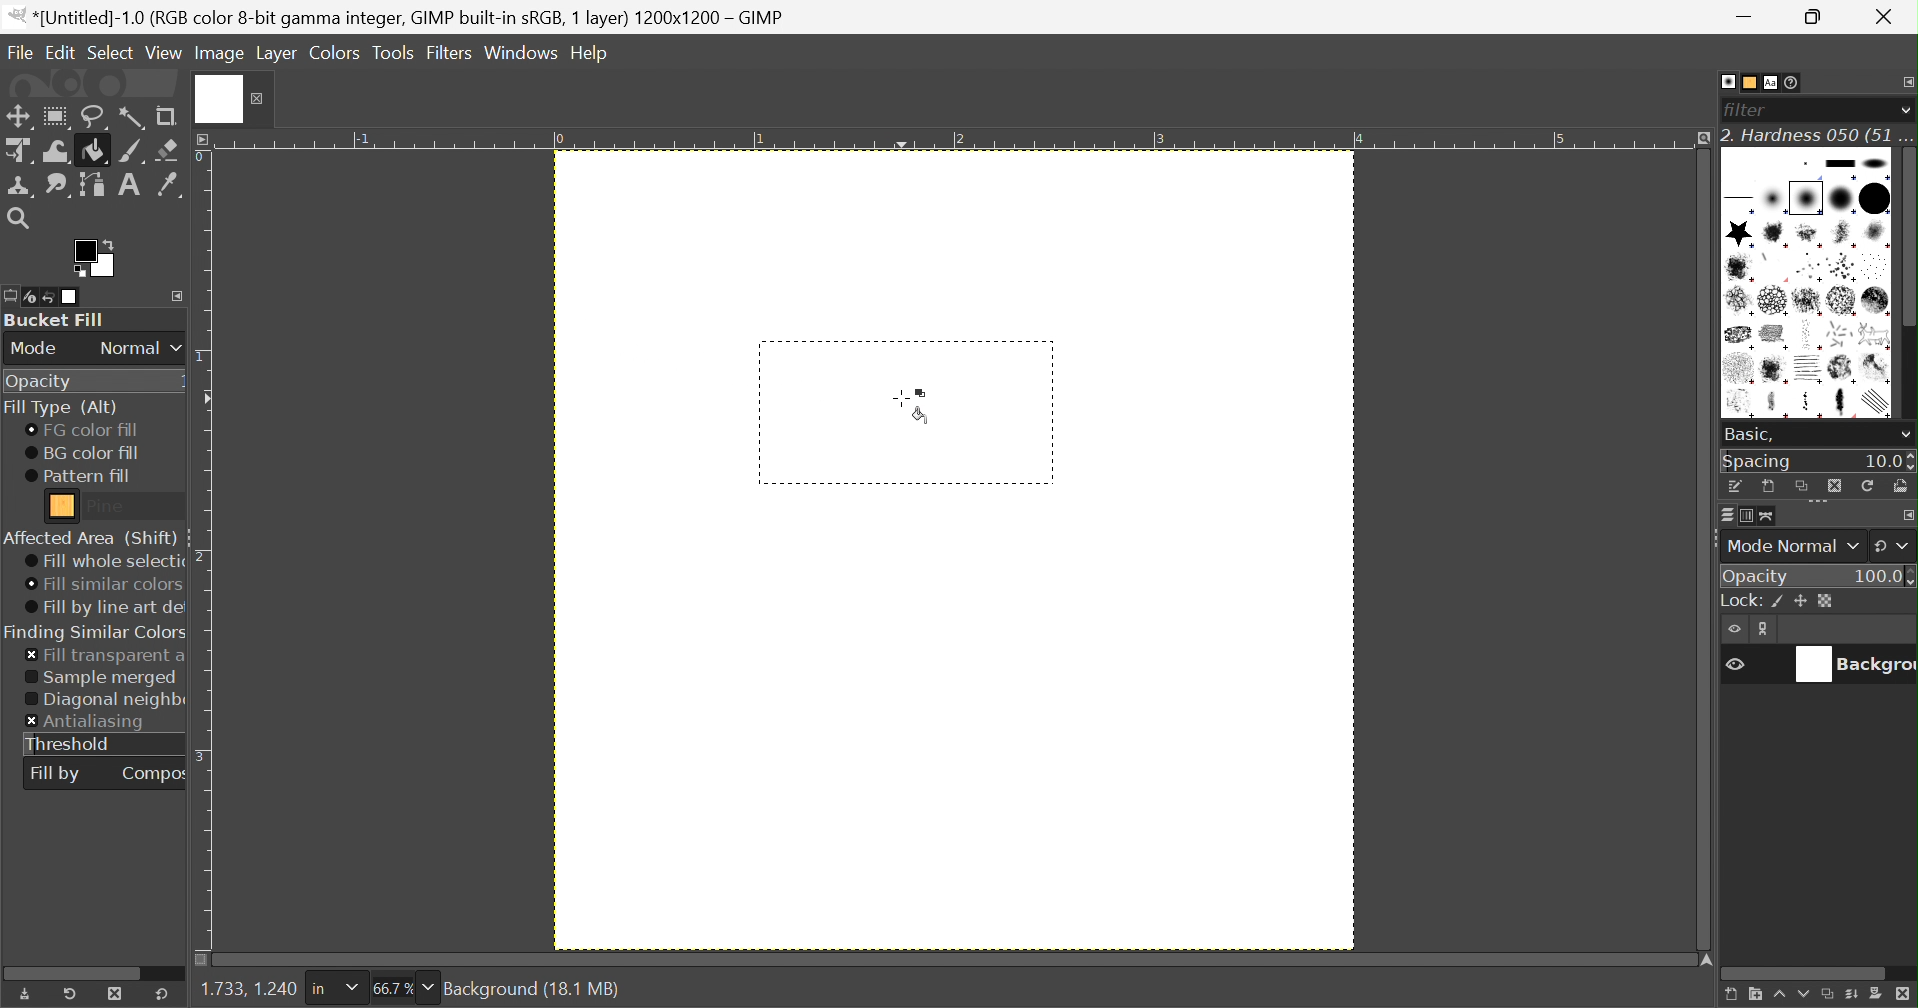  What do you see at coordinates (1781, 603) in the screenshot?
I see `Lock pixels` at bounding box center [1781, 603].